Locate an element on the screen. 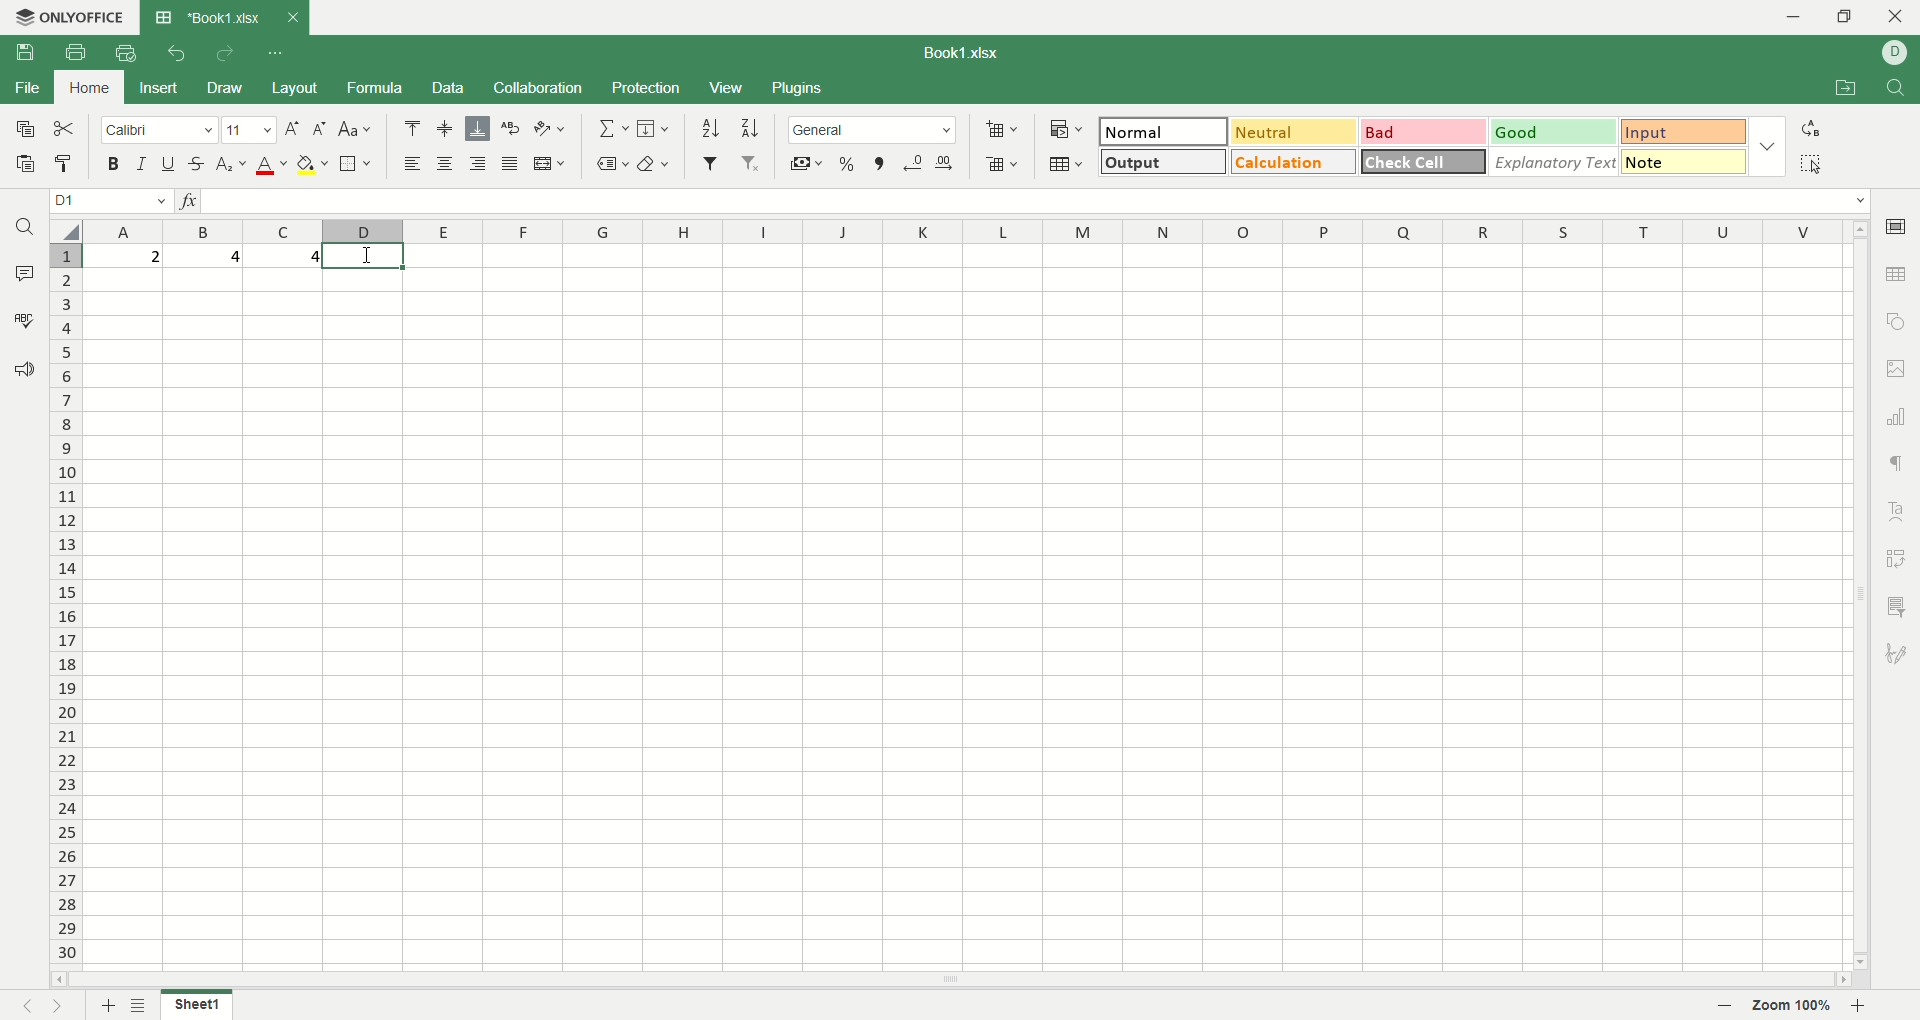 The image size is (1920, 1020). rows is located at coordinates (59, 608).